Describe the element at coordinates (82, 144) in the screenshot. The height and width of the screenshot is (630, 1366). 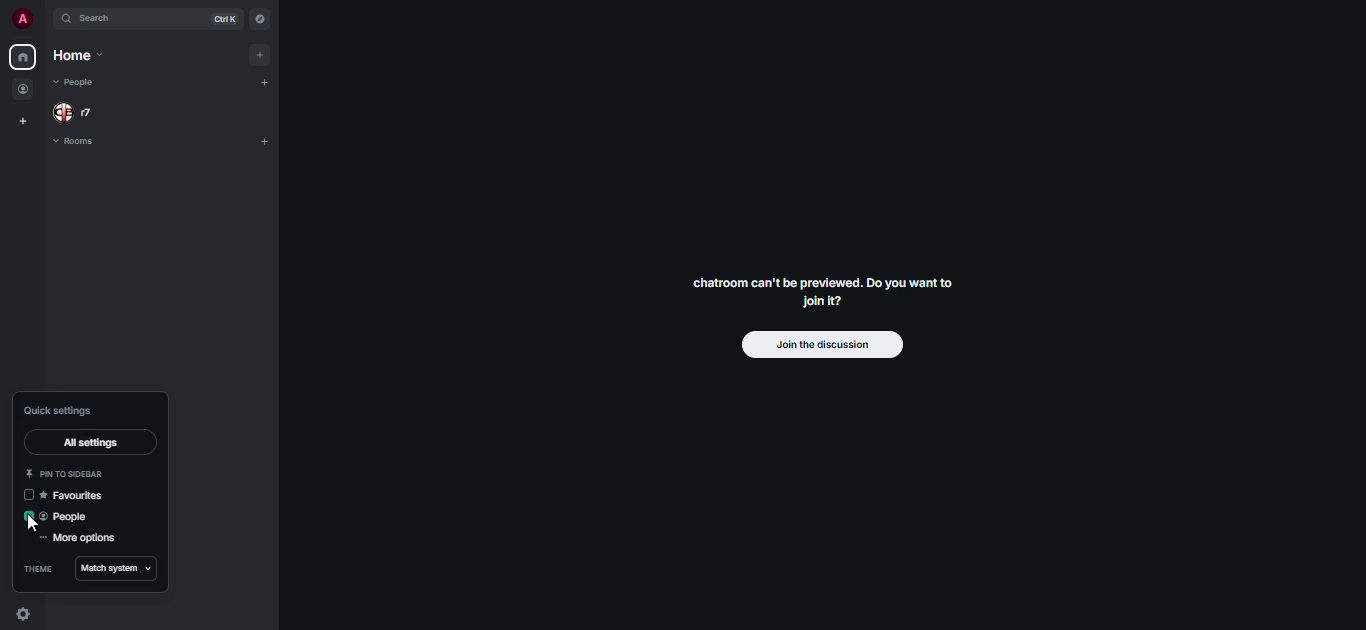
I see `rooms` at that location.